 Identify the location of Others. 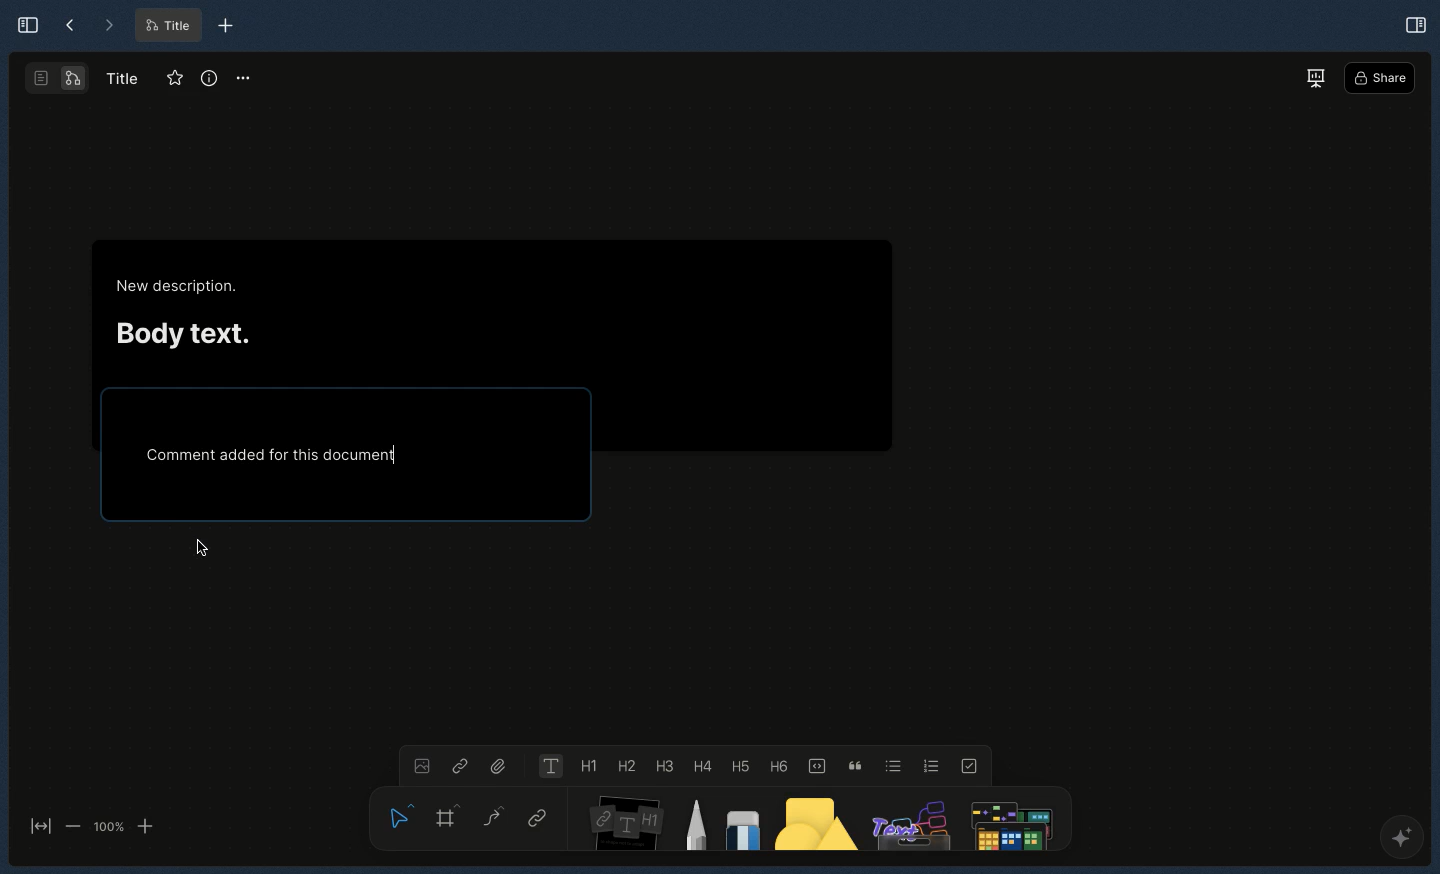
(909, 820).